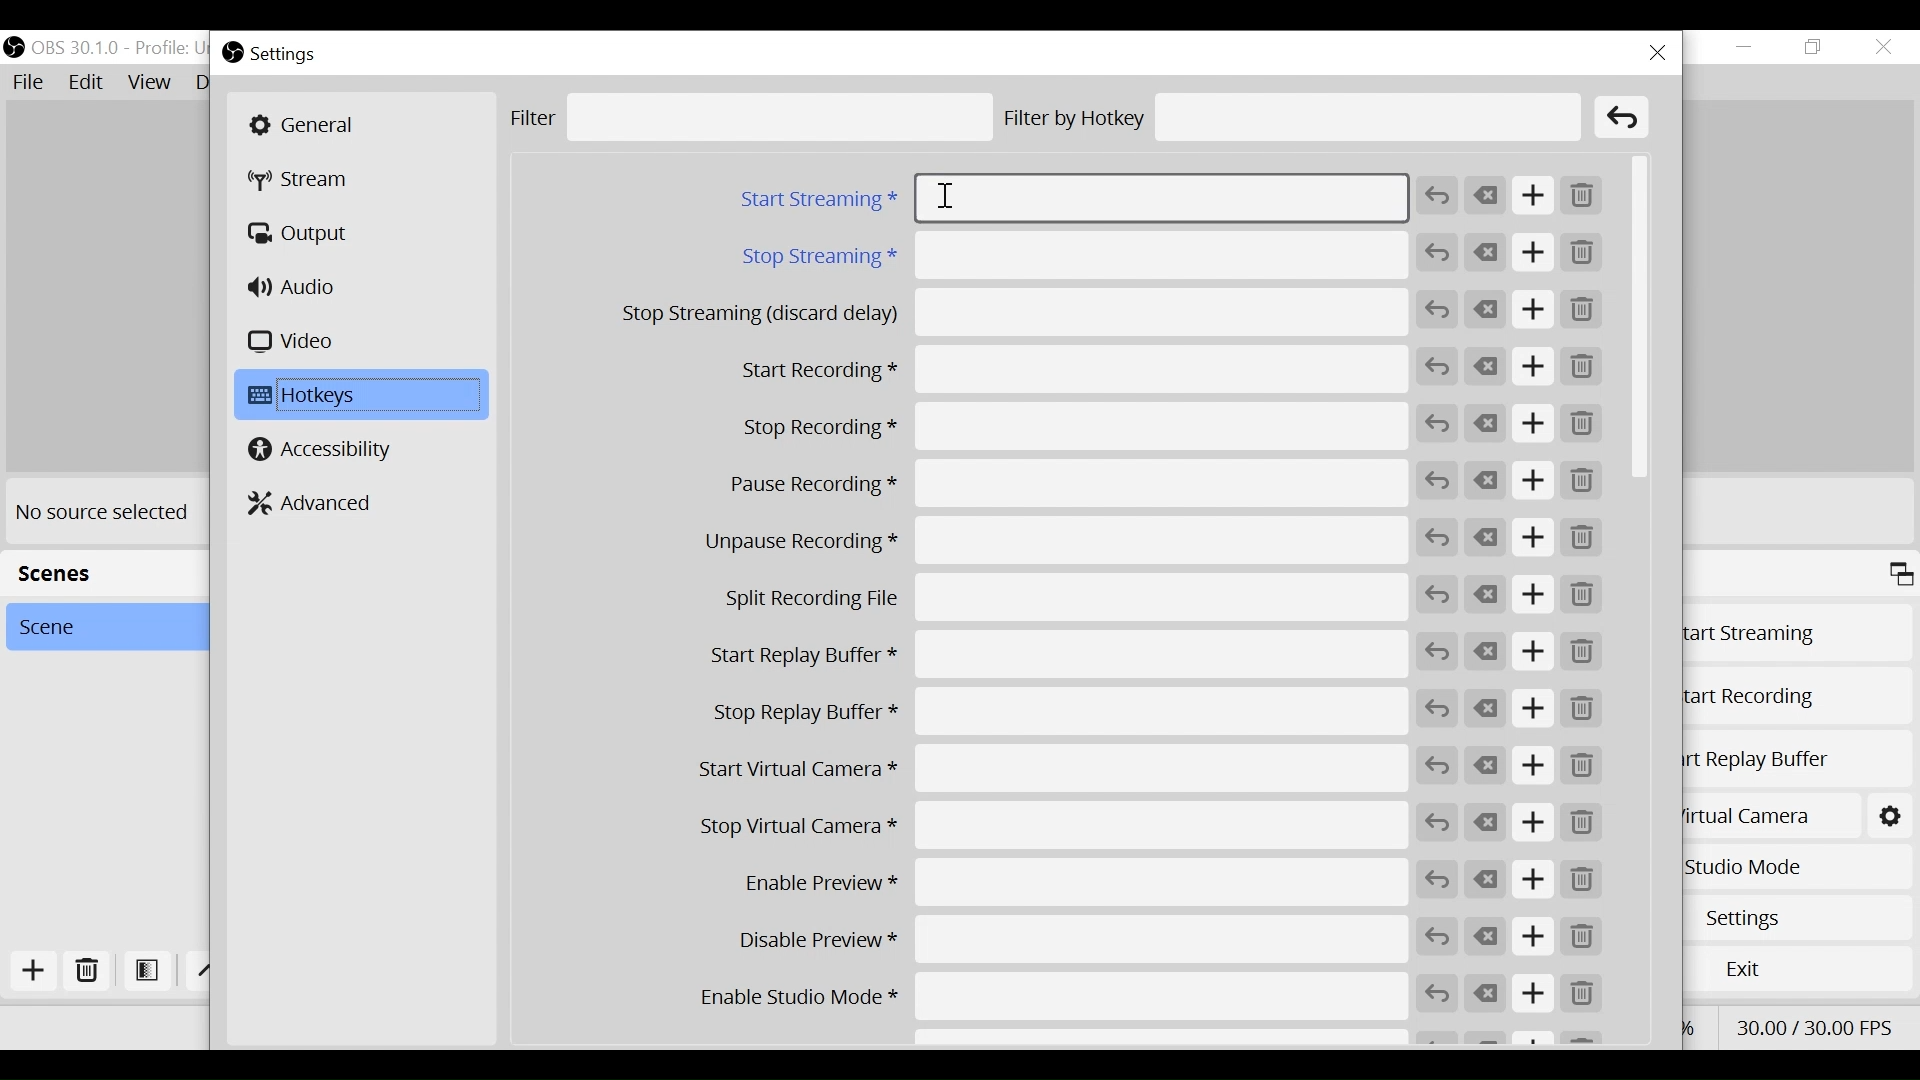 The height and width of the screenshot is (1080, 1920). Describe the element at coordinates (1436, 196) in the screenshot. I see `Revert` at that location.